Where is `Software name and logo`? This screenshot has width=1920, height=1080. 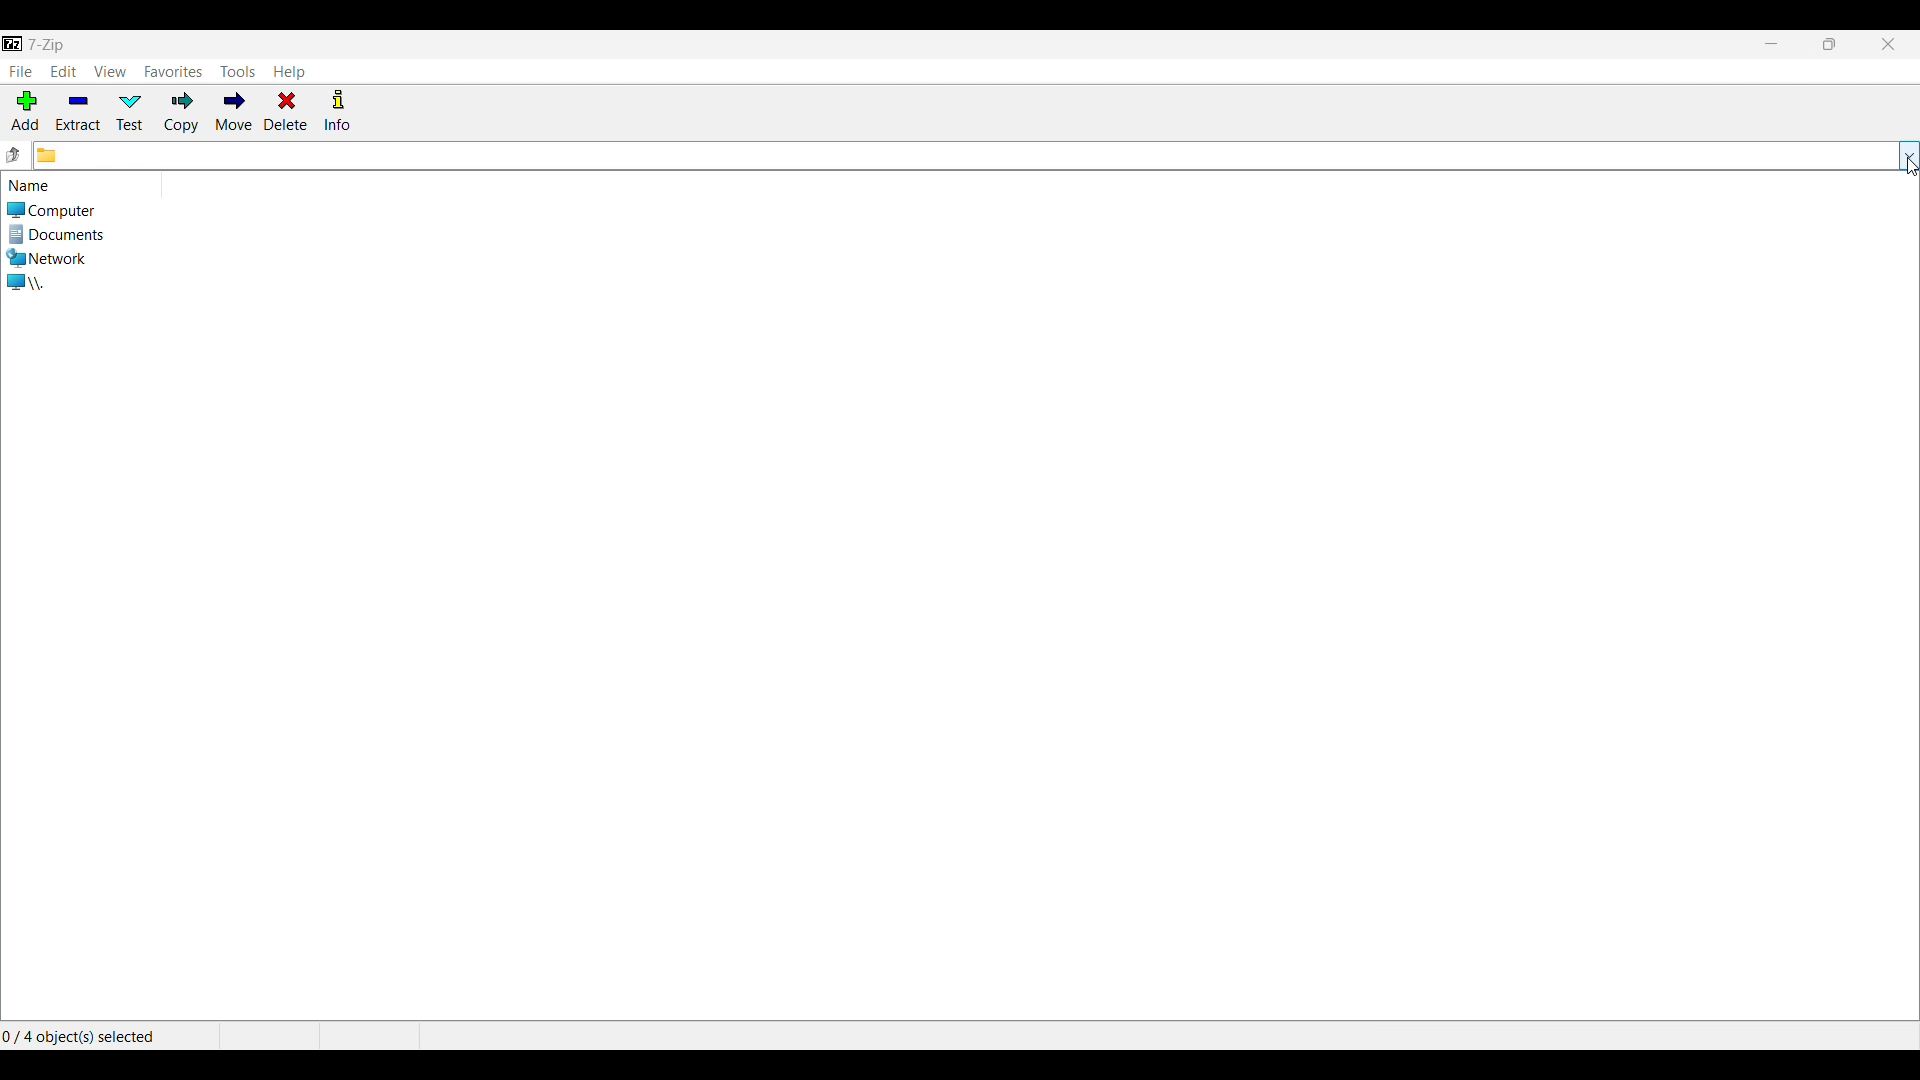
Software name and logo is located at coordinates (12, 45).